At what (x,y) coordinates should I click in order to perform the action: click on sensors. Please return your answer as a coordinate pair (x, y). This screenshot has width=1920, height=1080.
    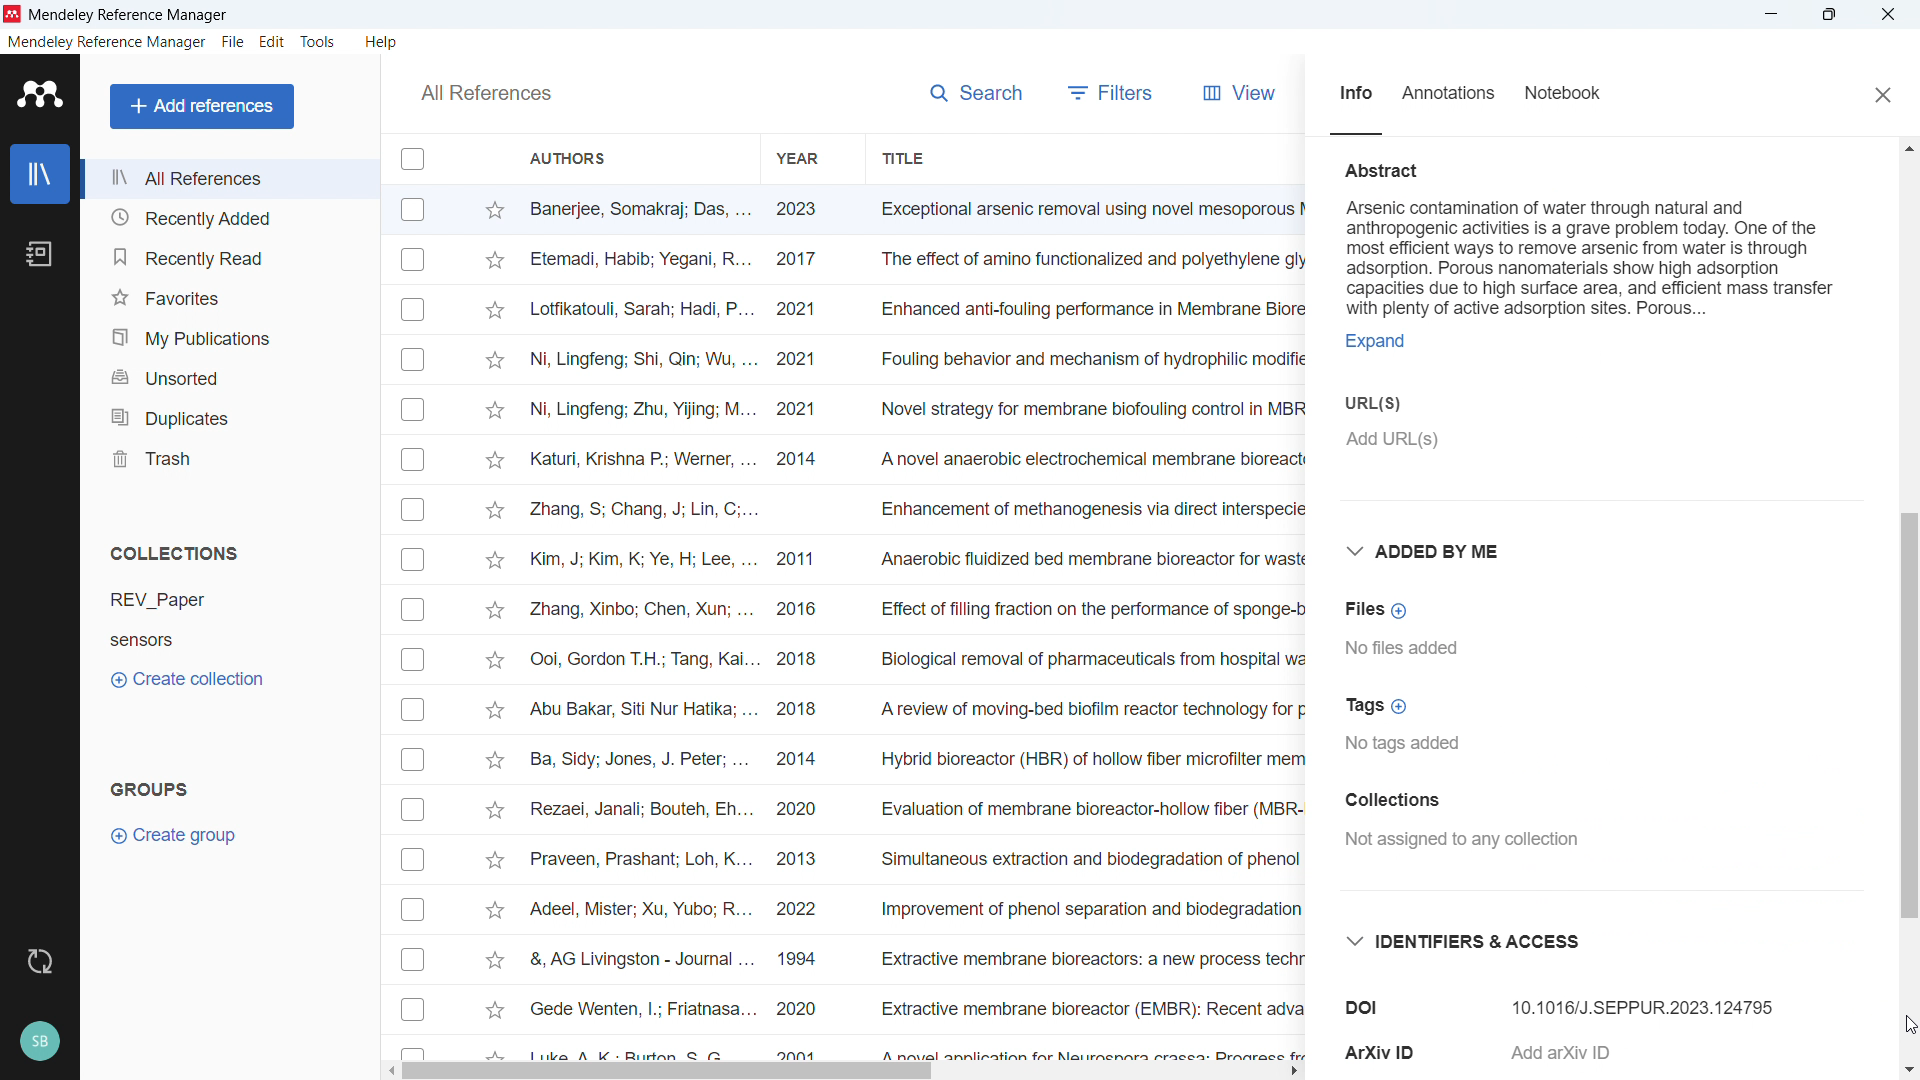
    Looking at the image, I should click on (175, 639).